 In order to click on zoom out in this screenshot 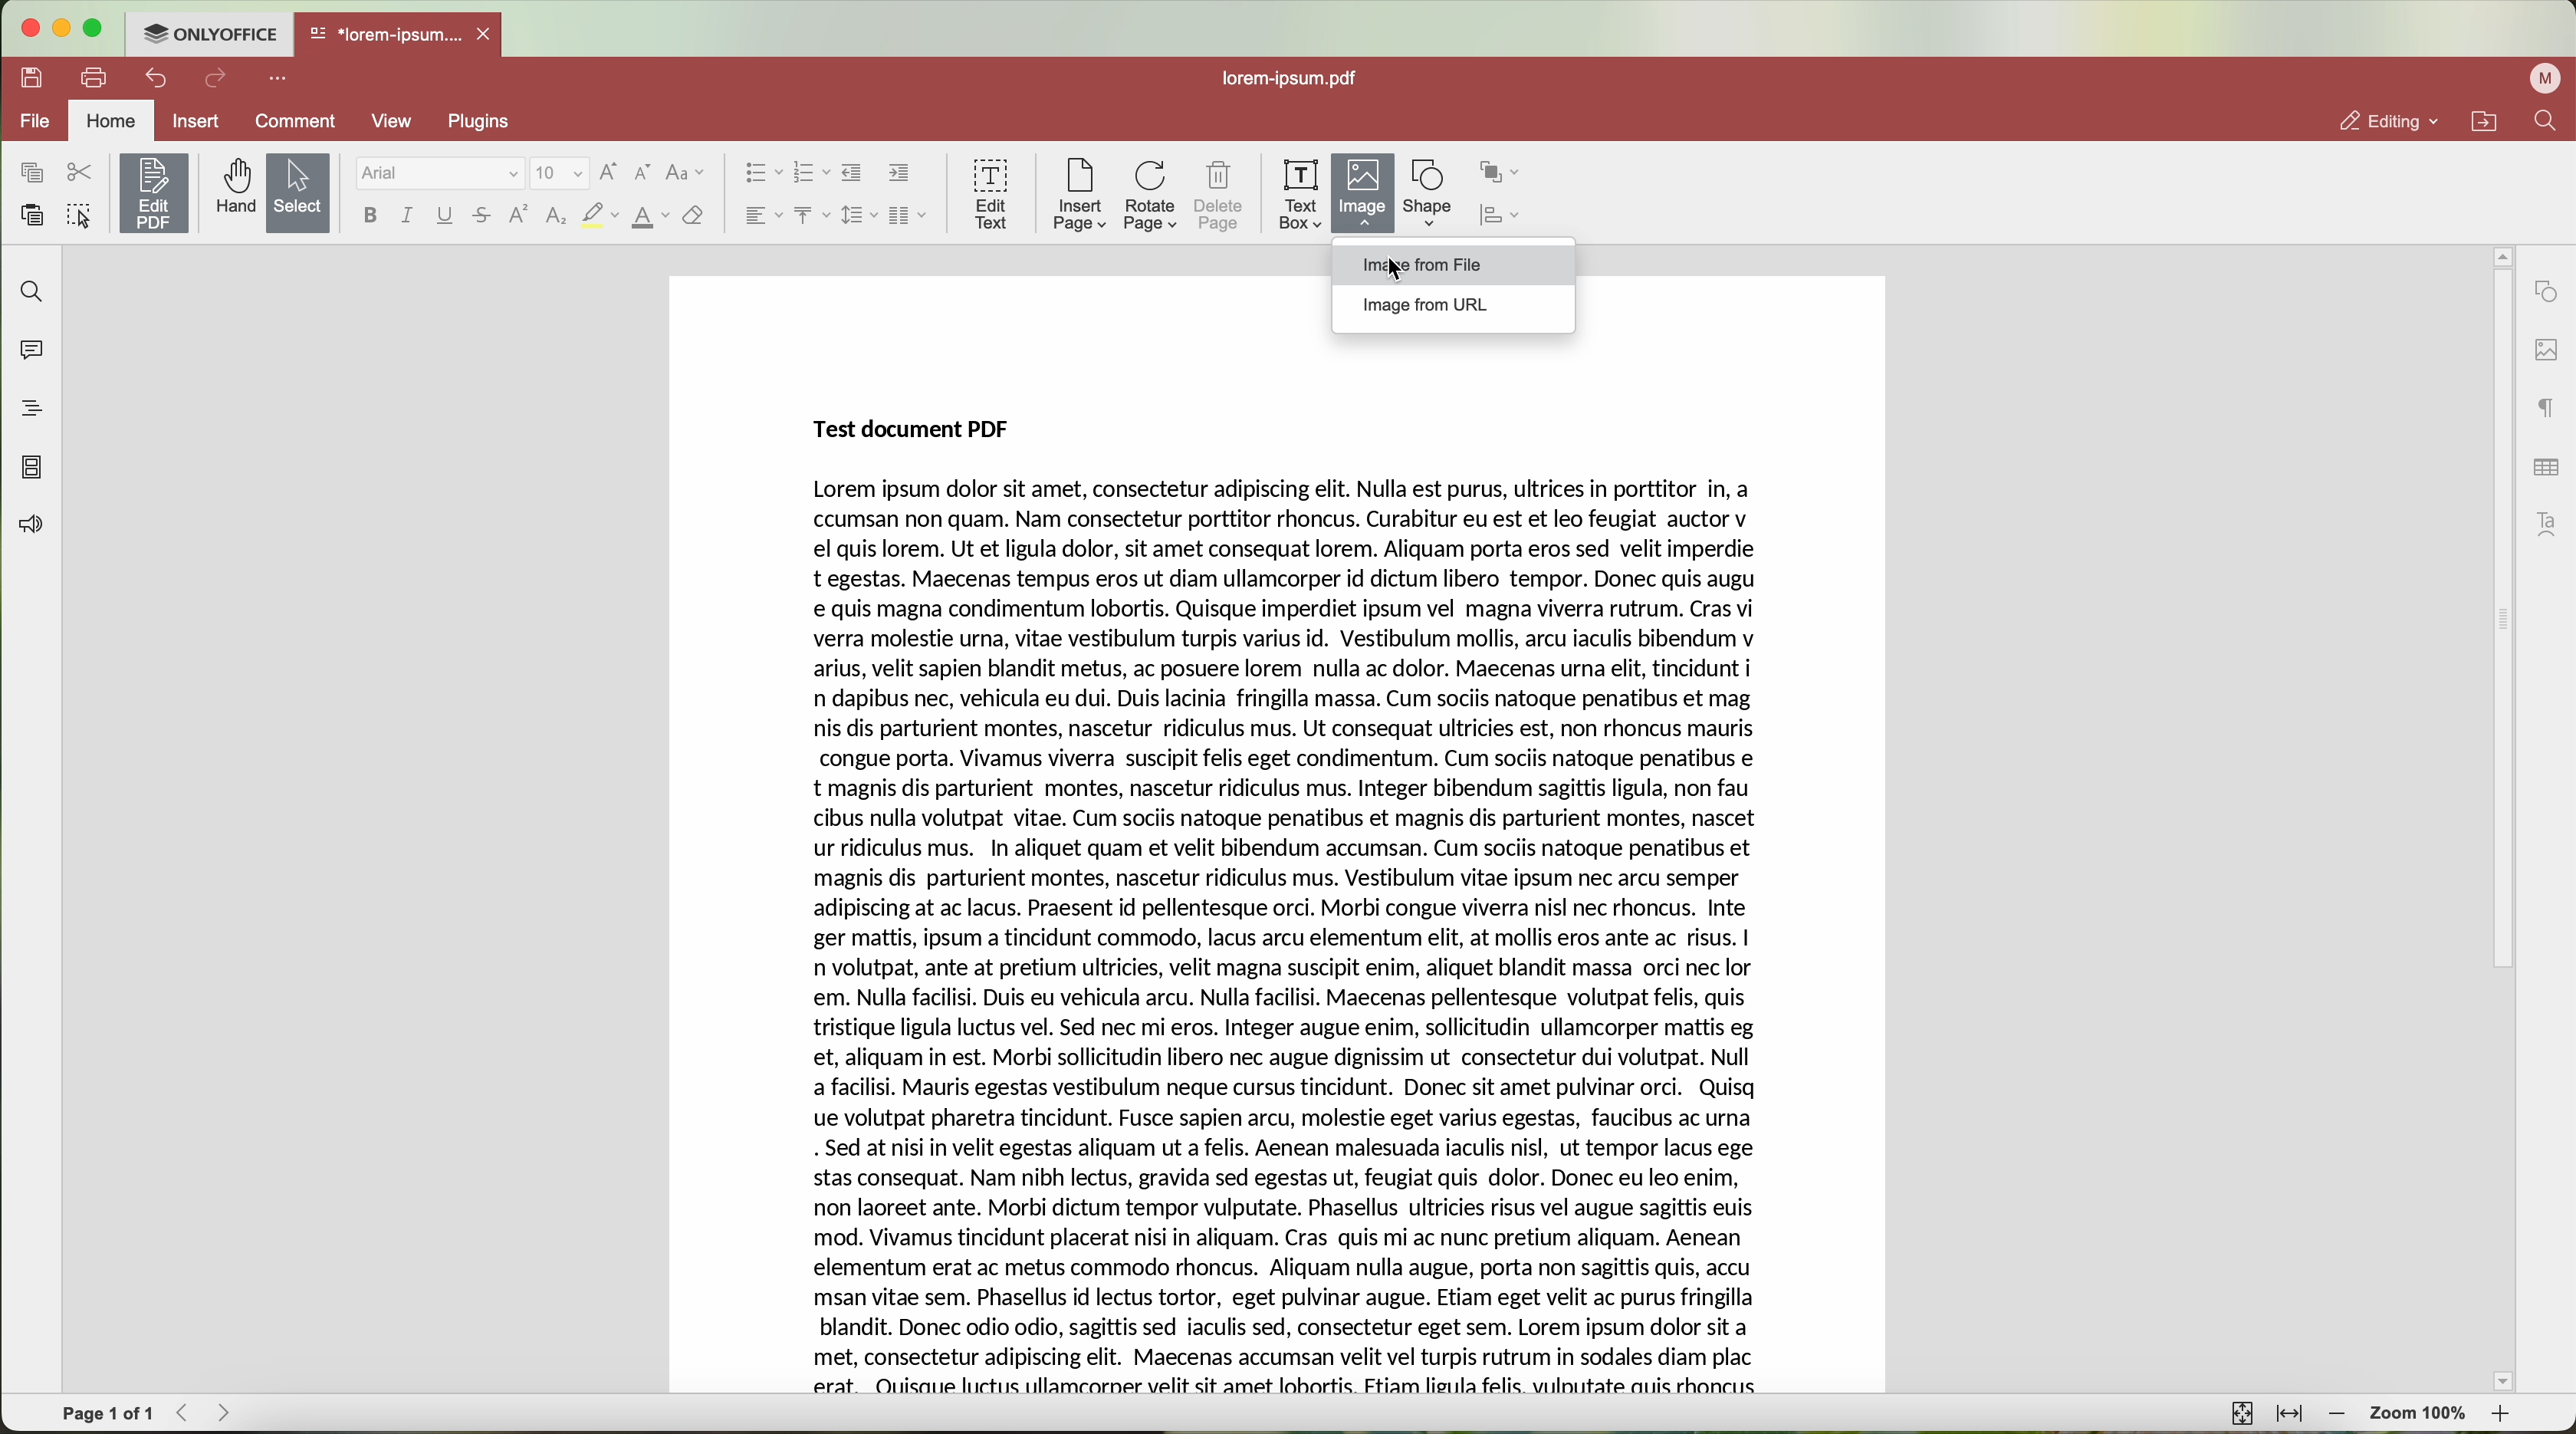, I will do `click(2338, 1414)`.